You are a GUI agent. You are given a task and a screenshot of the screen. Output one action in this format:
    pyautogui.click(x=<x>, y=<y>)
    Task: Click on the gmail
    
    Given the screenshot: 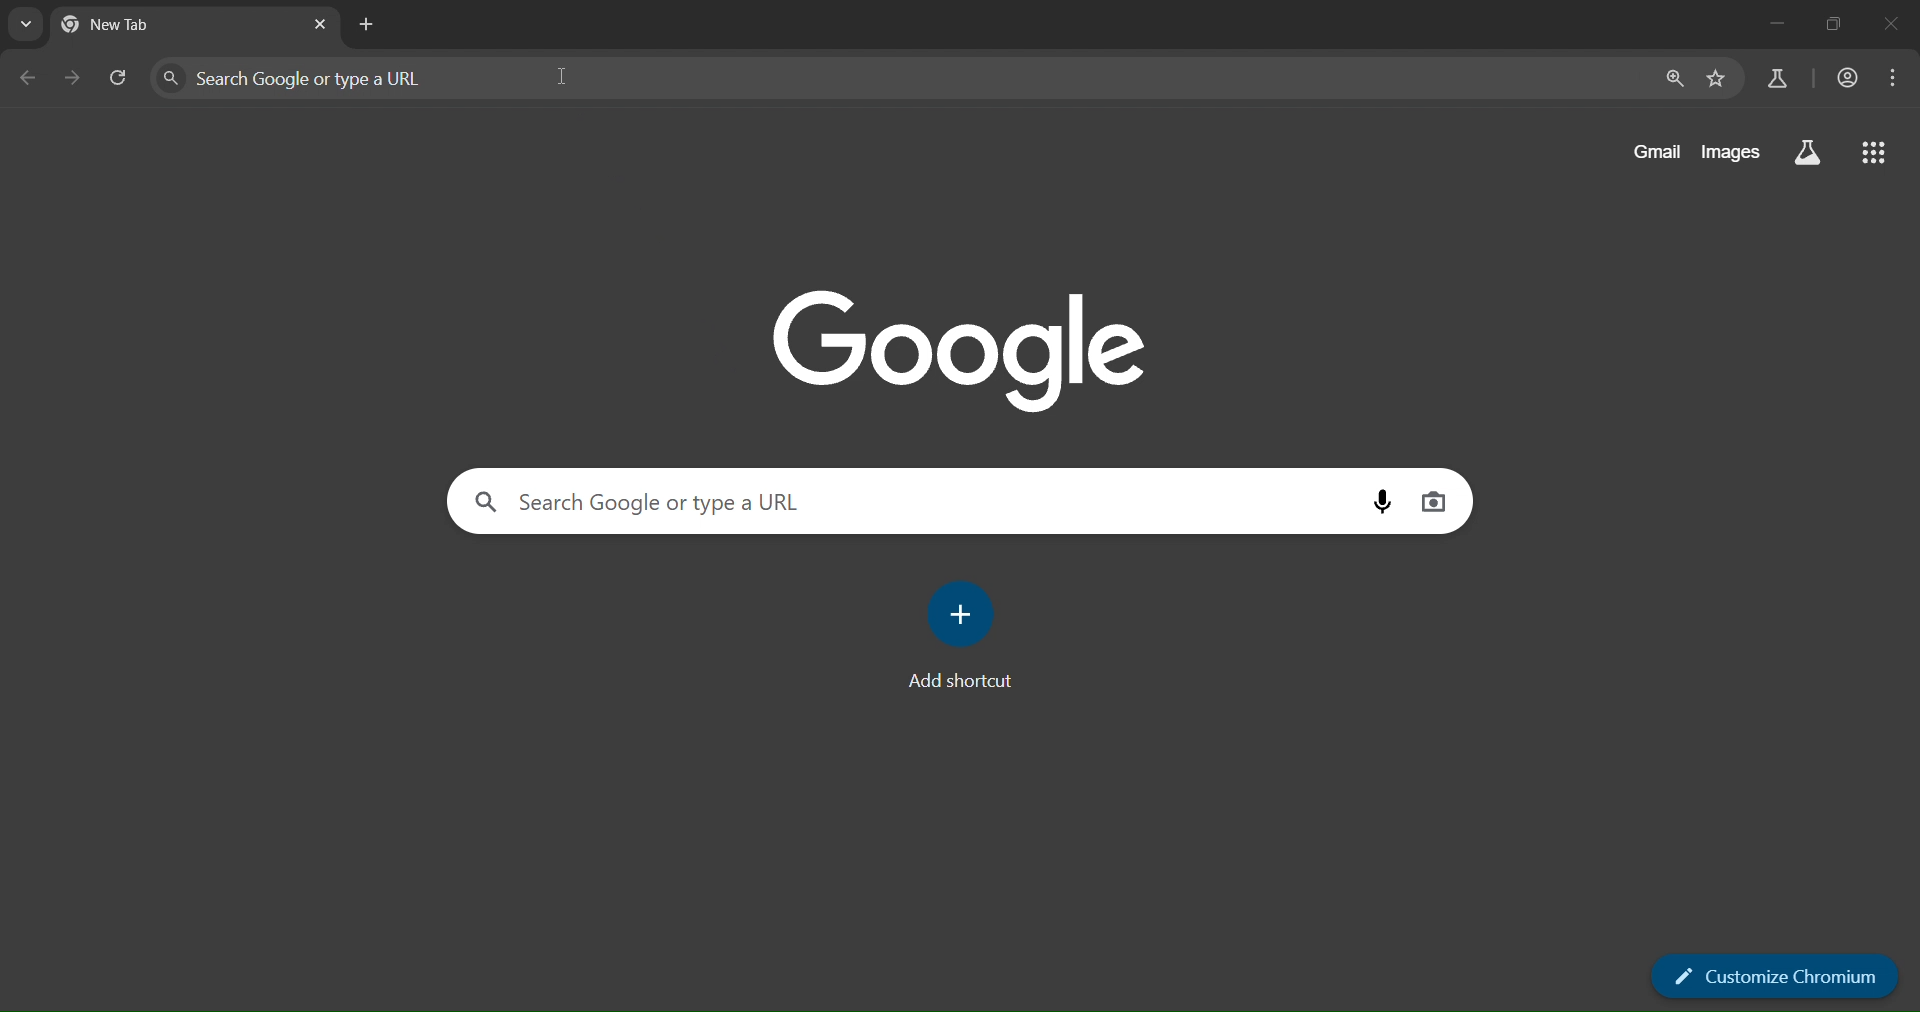 What is the action you would take?
    pyautogui.click(x=1648, y=152)
    